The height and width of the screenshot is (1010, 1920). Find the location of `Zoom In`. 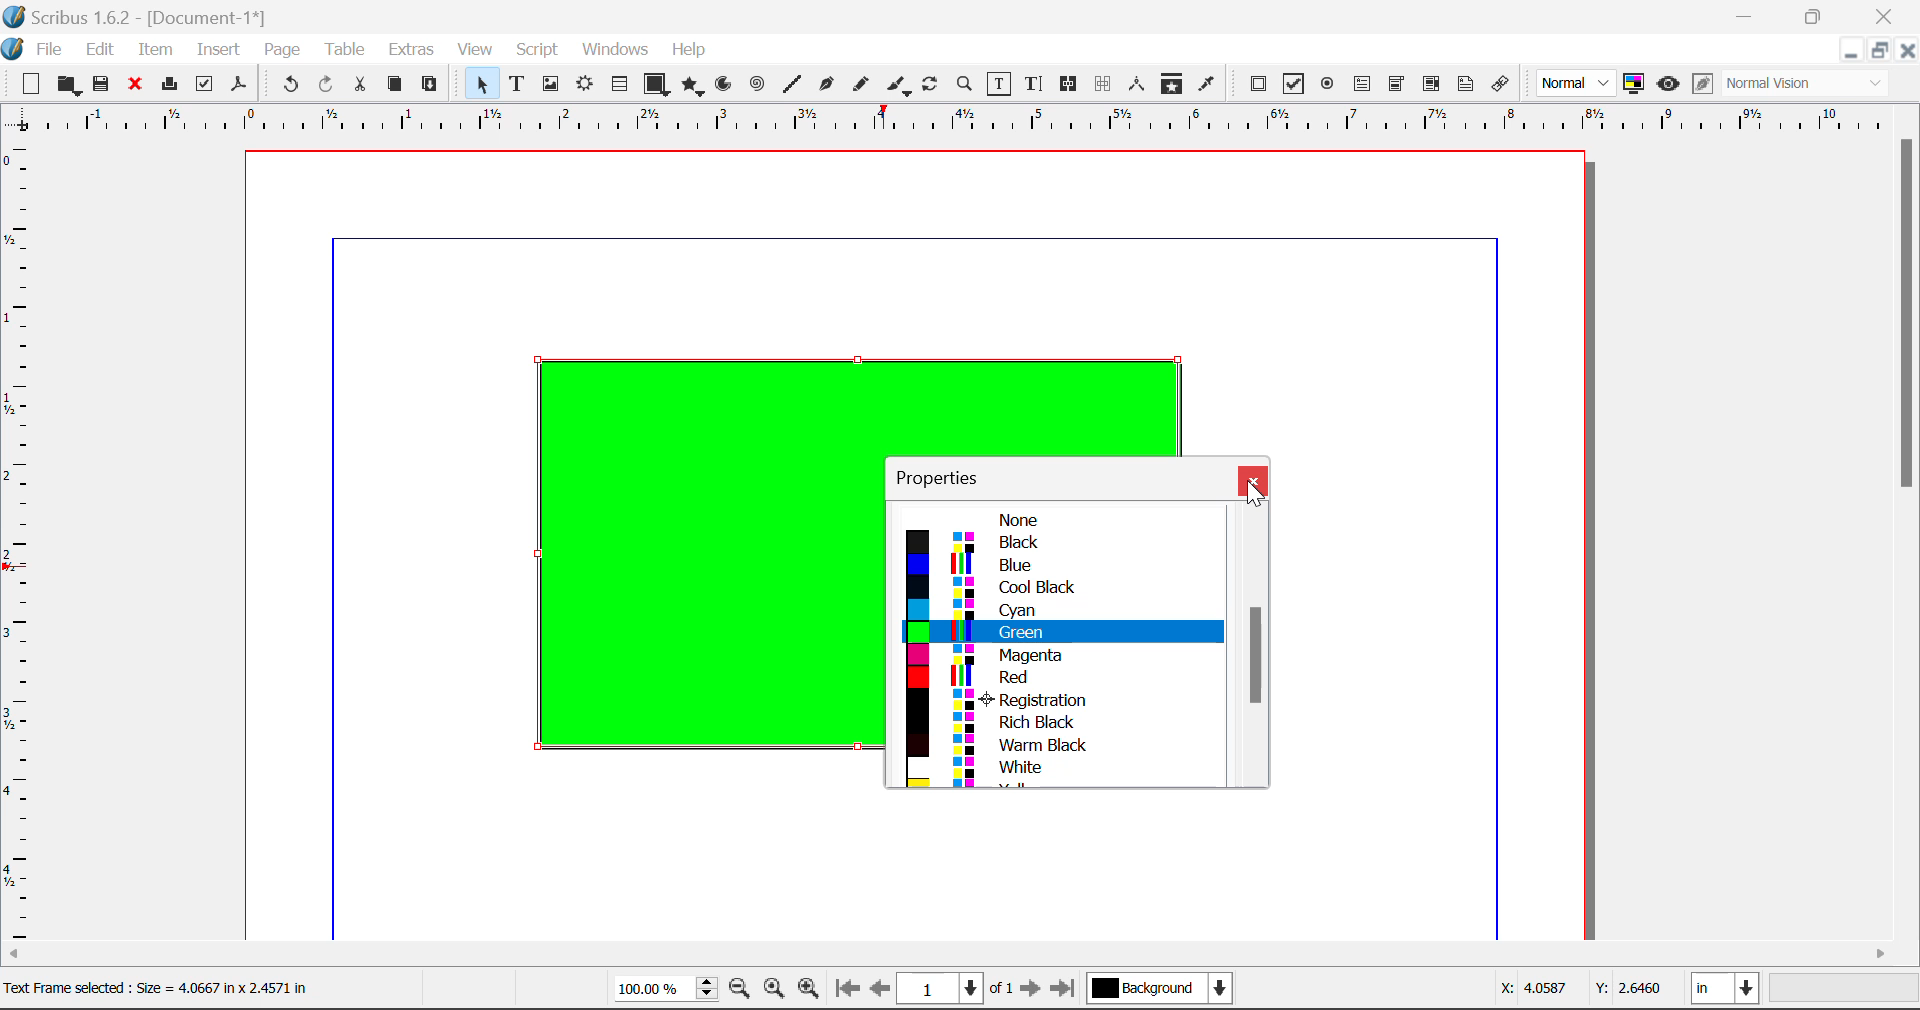

Zoom In is located at coordinates (809, 991).